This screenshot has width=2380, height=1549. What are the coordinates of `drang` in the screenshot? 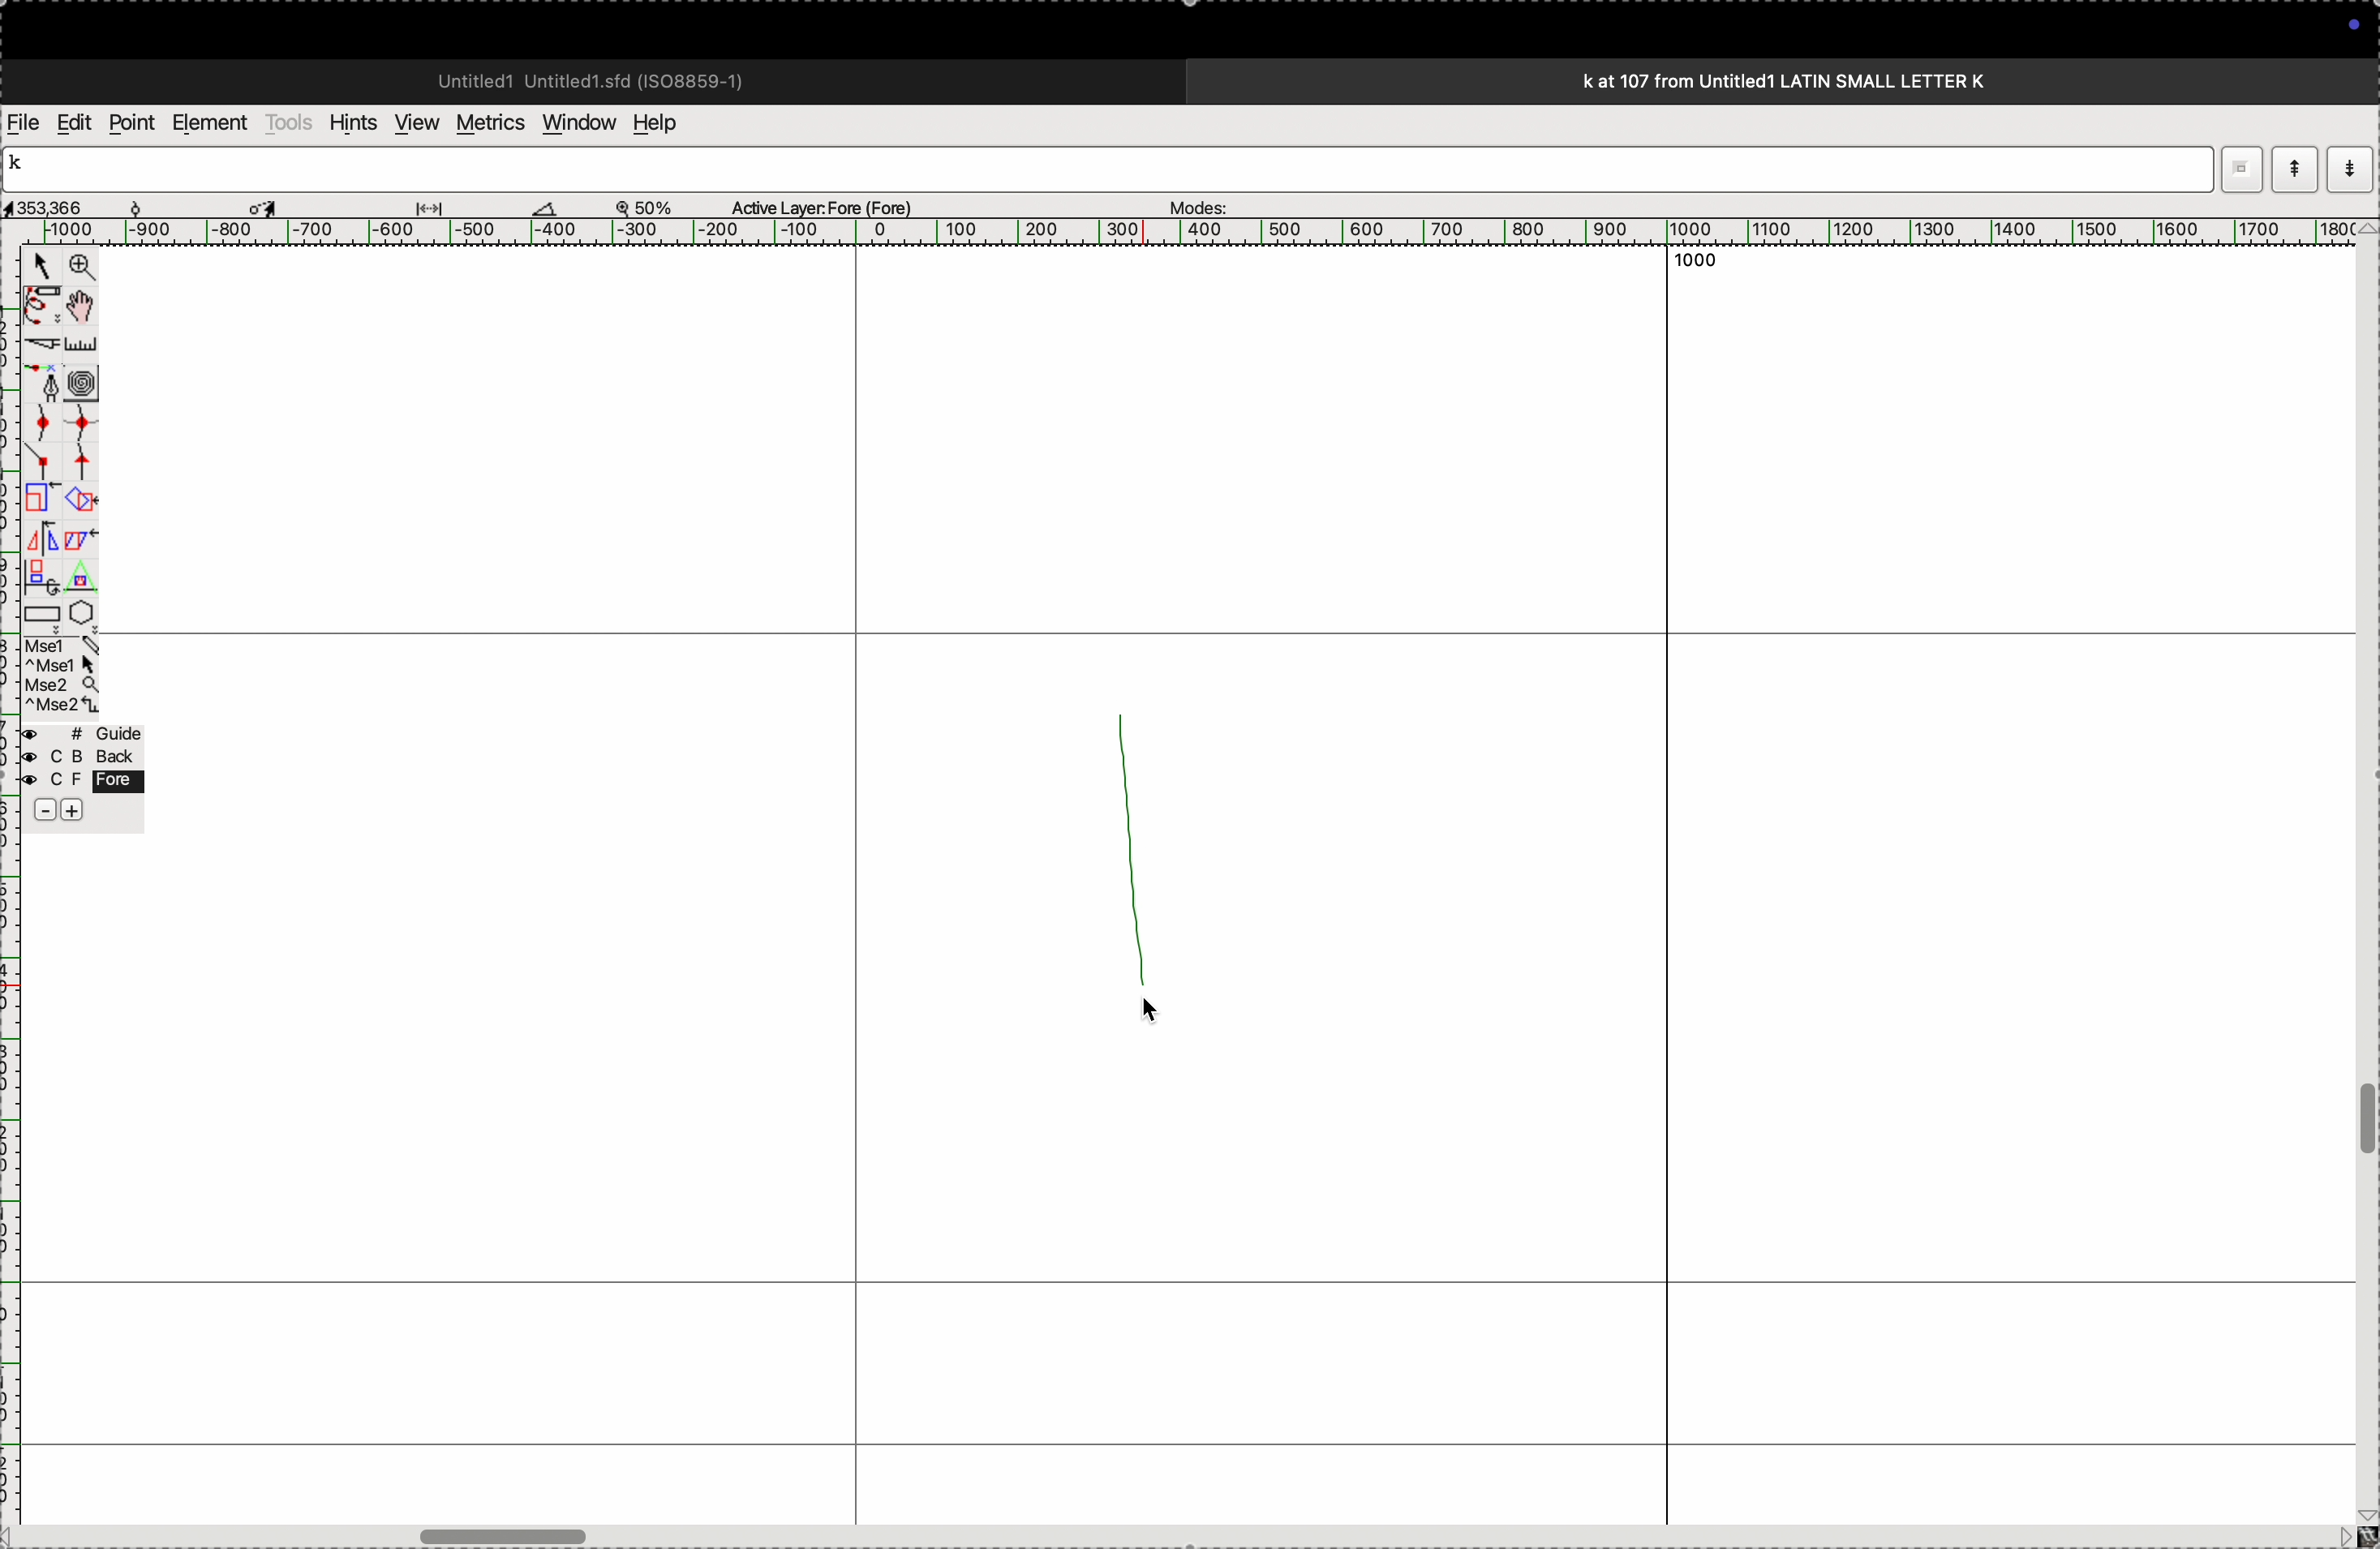 It's located at (441, 204).